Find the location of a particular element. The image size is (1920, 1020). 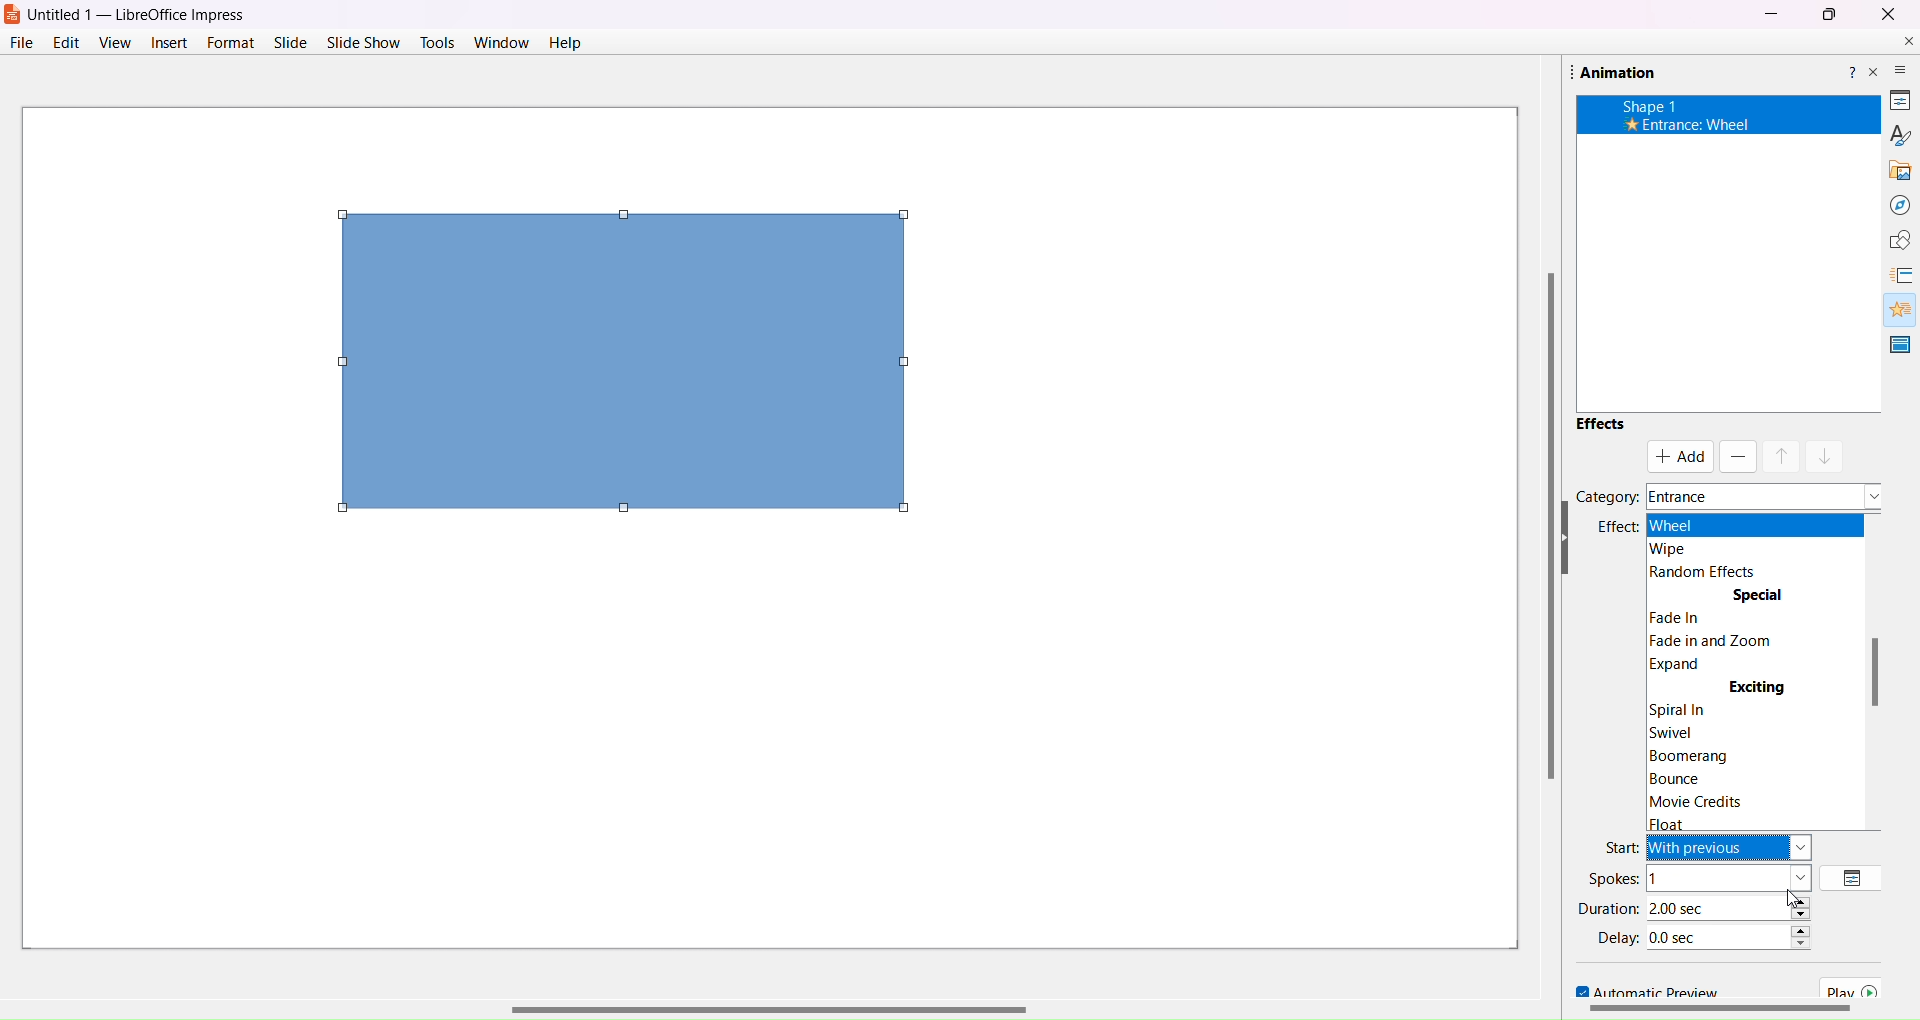

Automatic Preview is located at coordinates (1640, 991).